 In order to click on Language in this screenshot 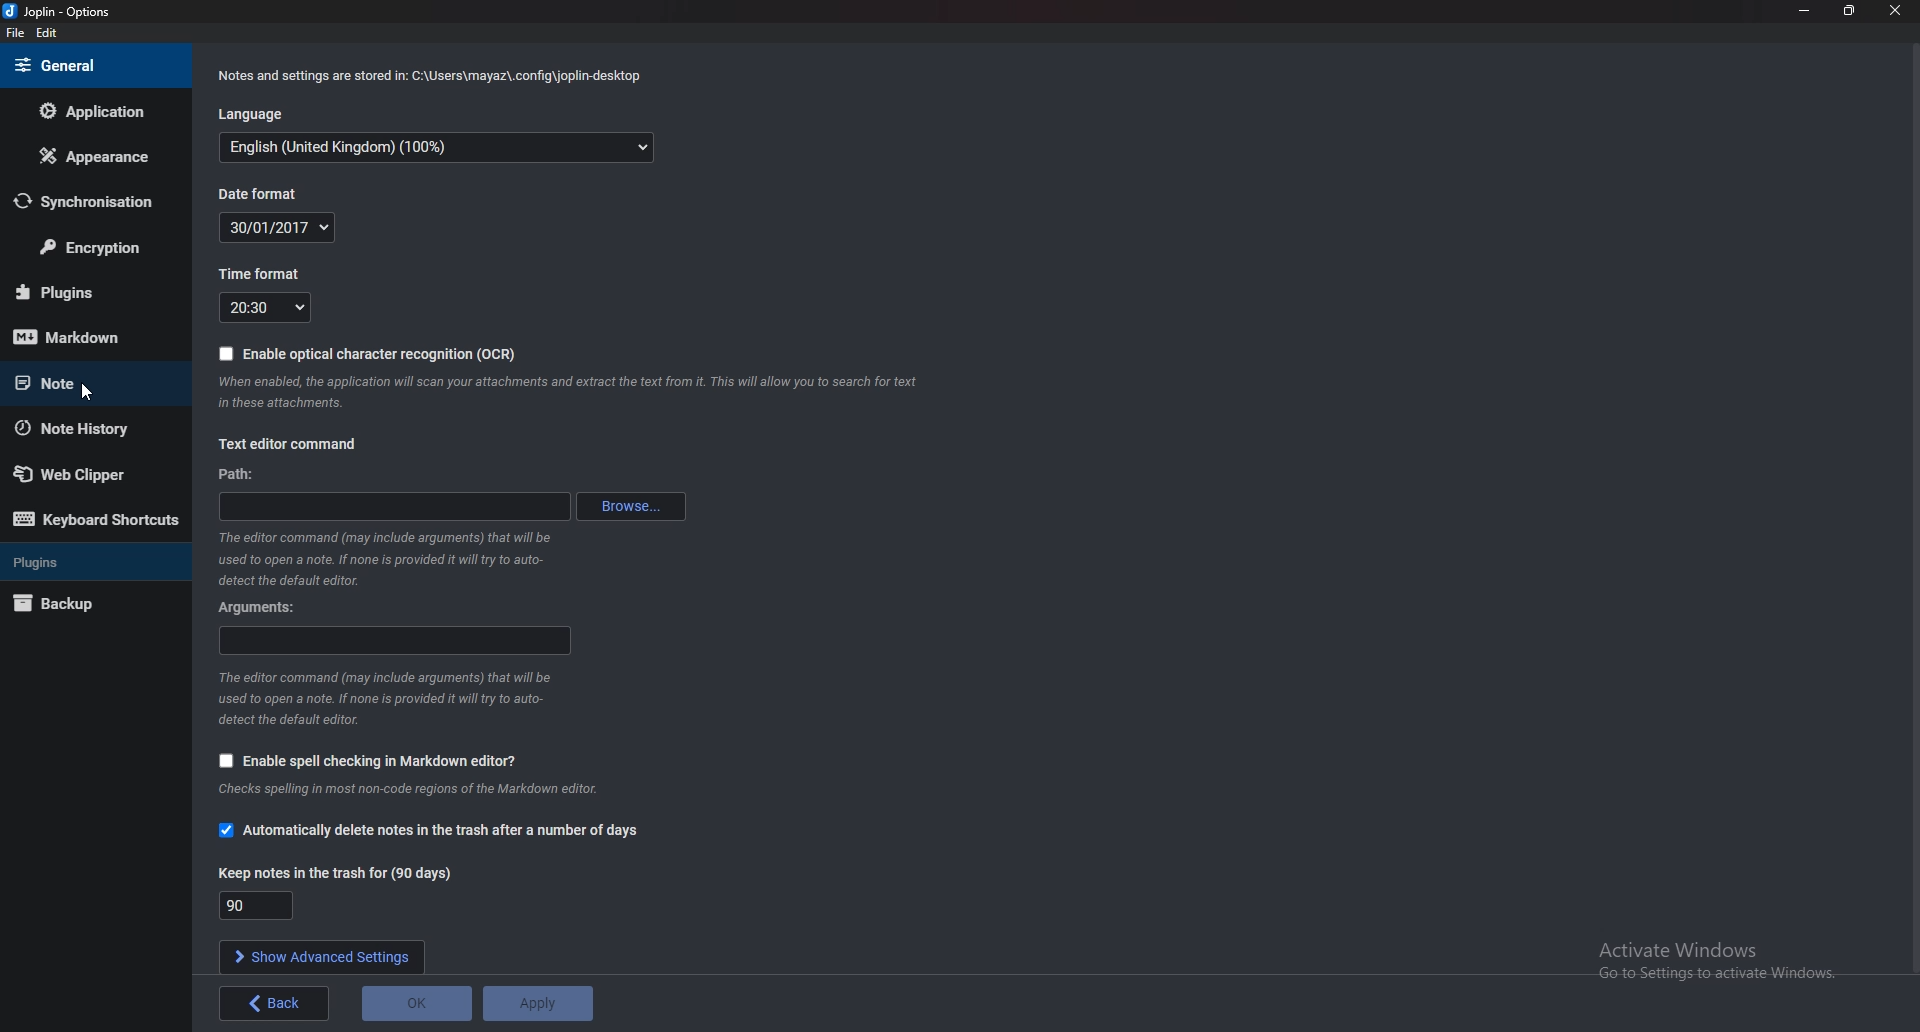, I will do `click(436, 148)`.